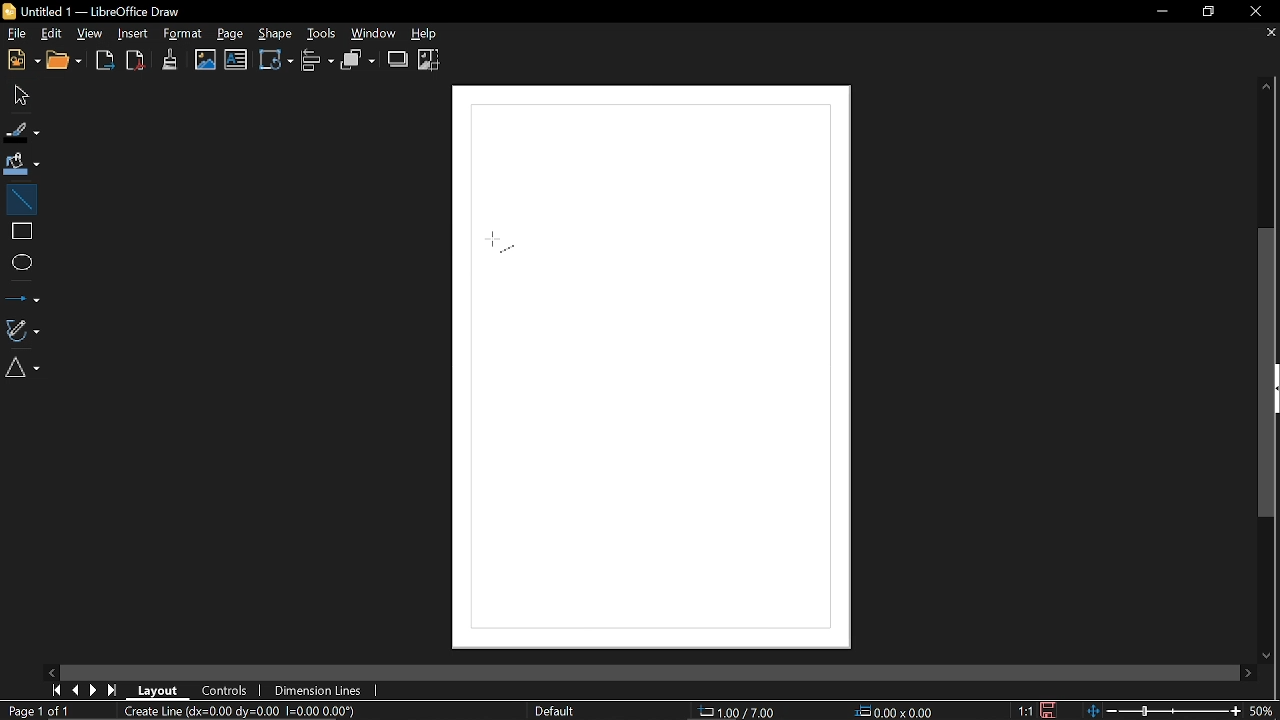 The height and width of the screenshot is (720, 1280). I want to click on Minimize, so click(1161, 12).